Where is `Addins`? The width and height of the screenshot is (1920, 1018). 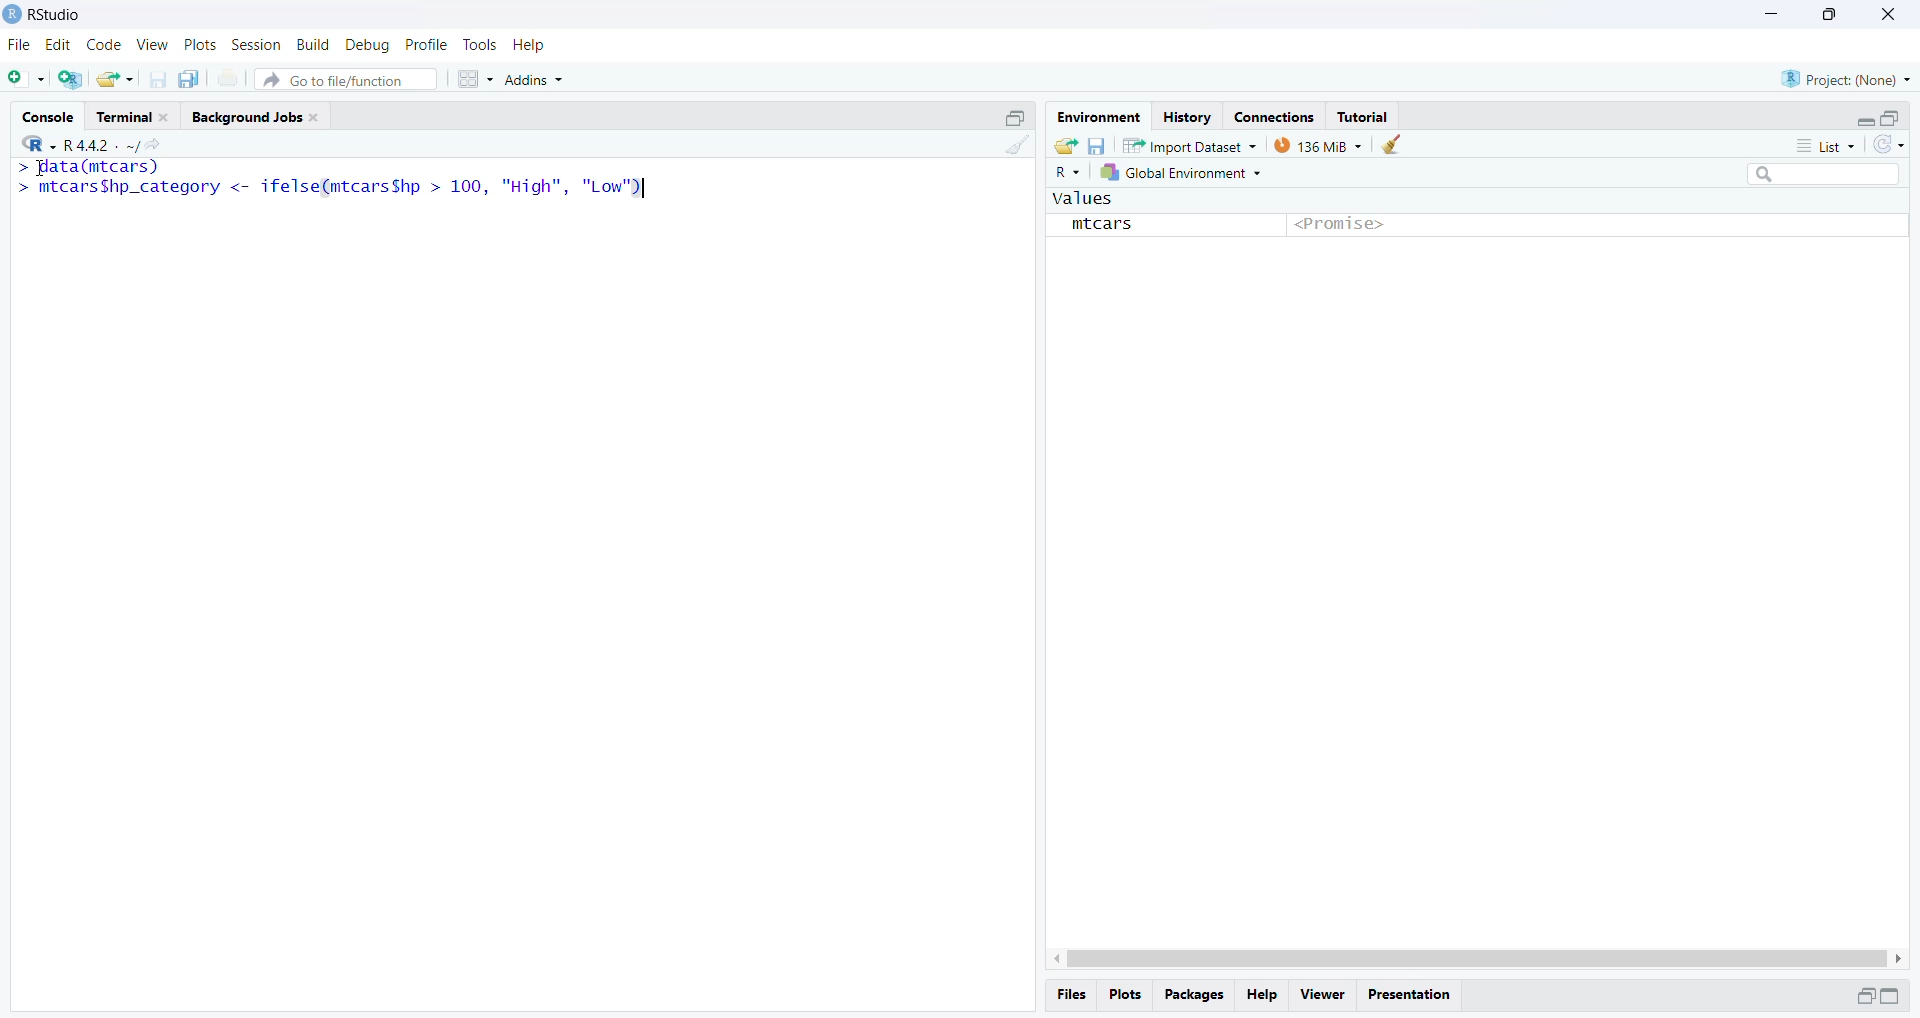
Addins is located at coordinates (540, 75).